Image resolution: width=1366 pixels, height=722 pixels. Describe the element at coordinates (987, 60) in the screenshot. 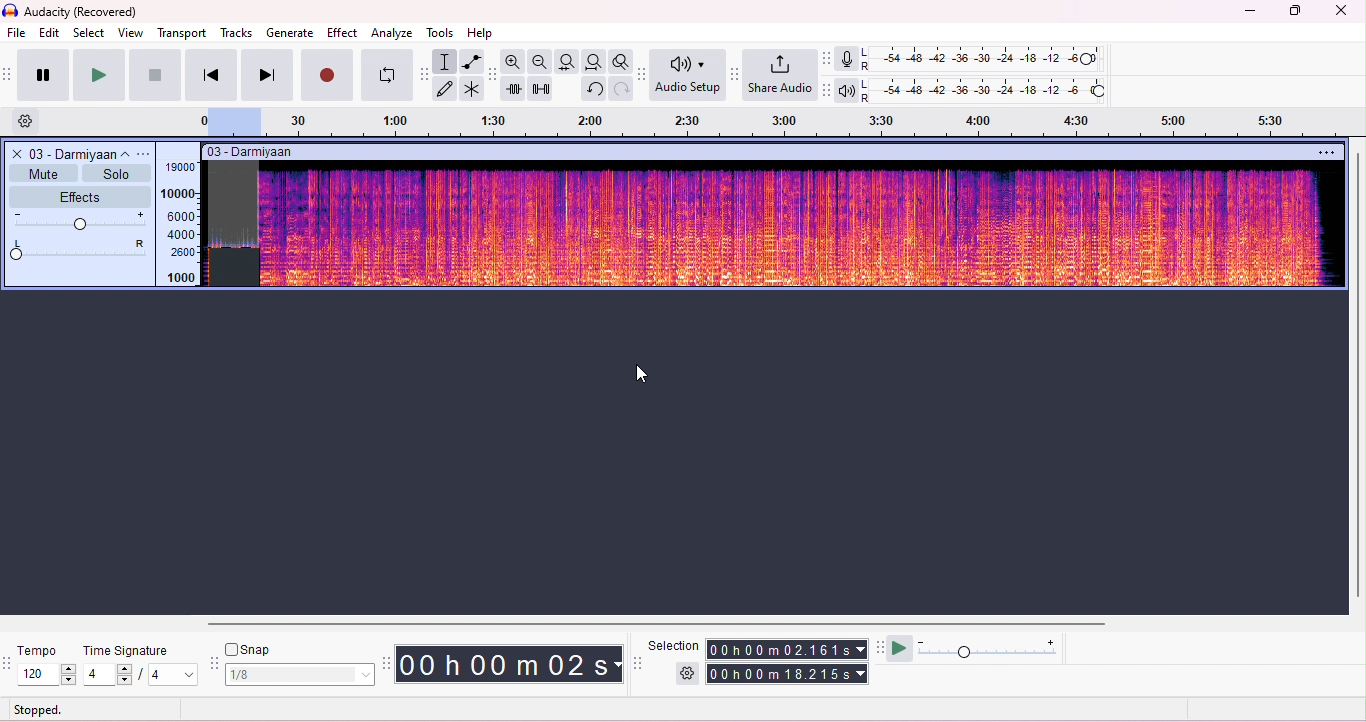

I see `recording level` at that location.